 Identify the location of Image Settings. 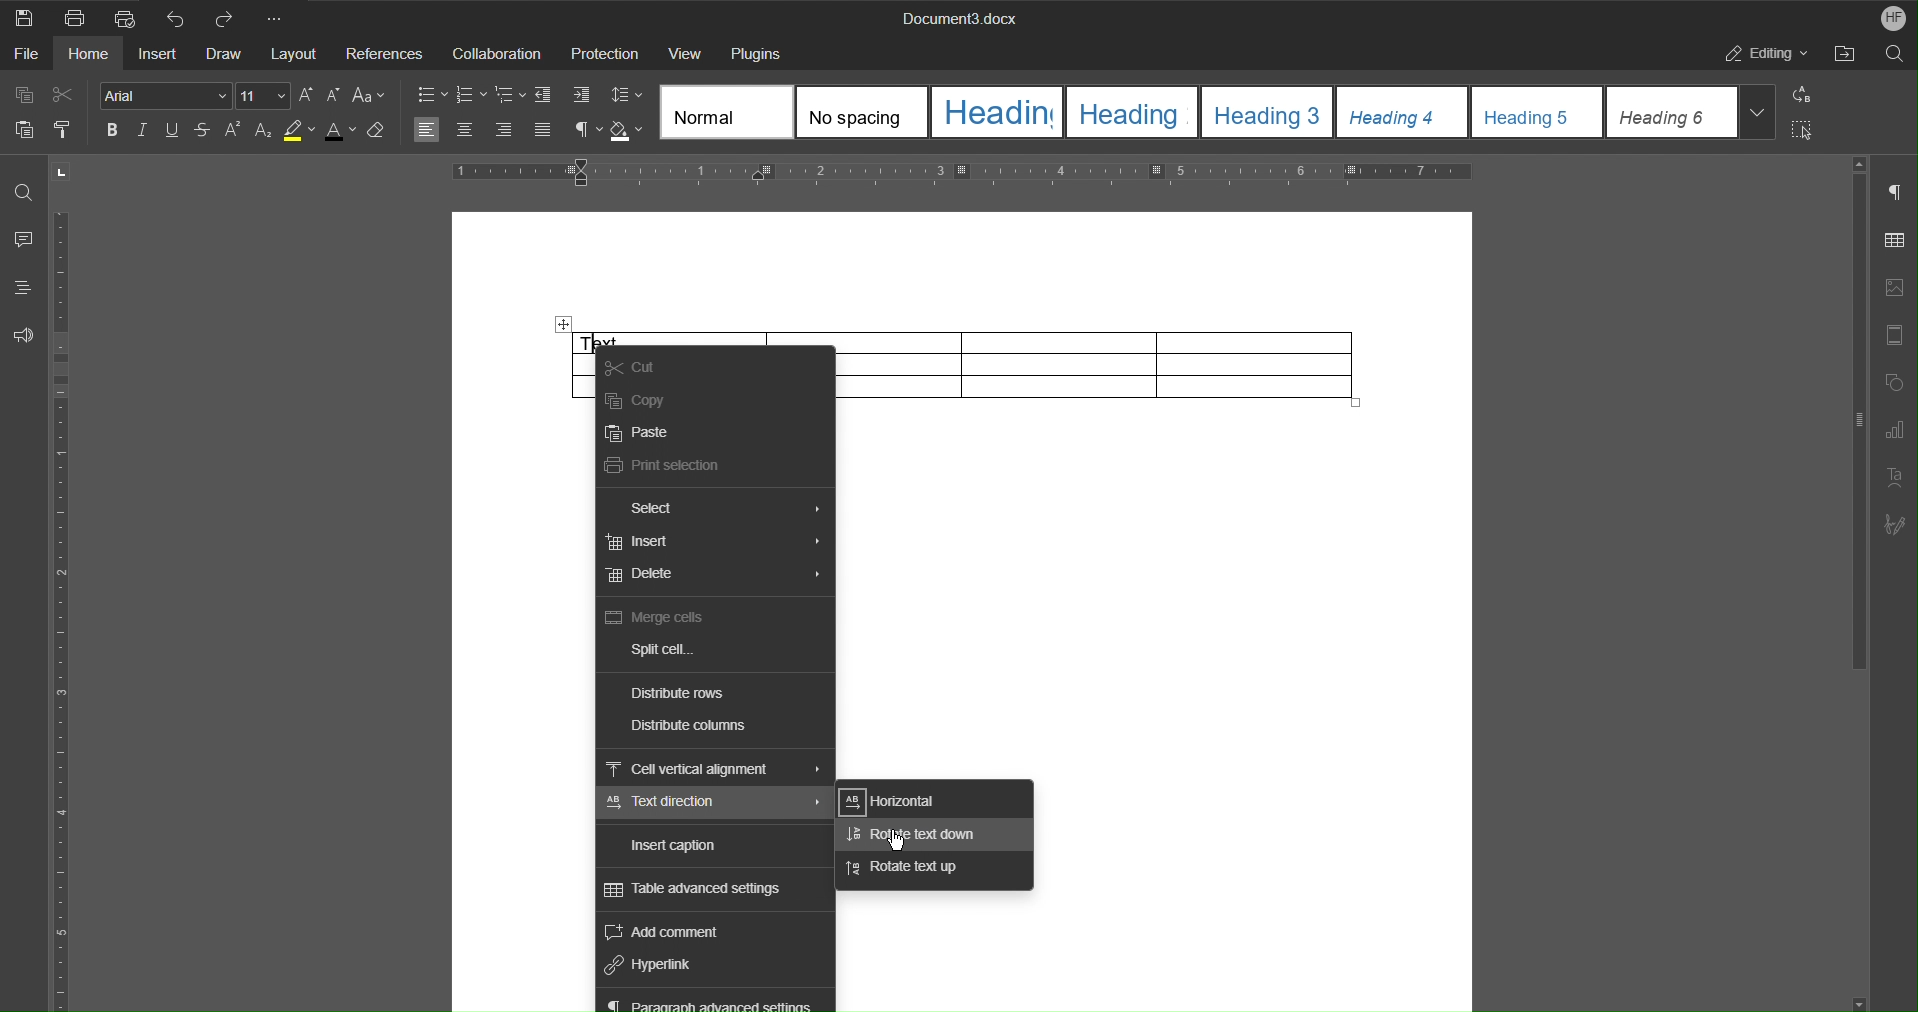
(1896, 286).